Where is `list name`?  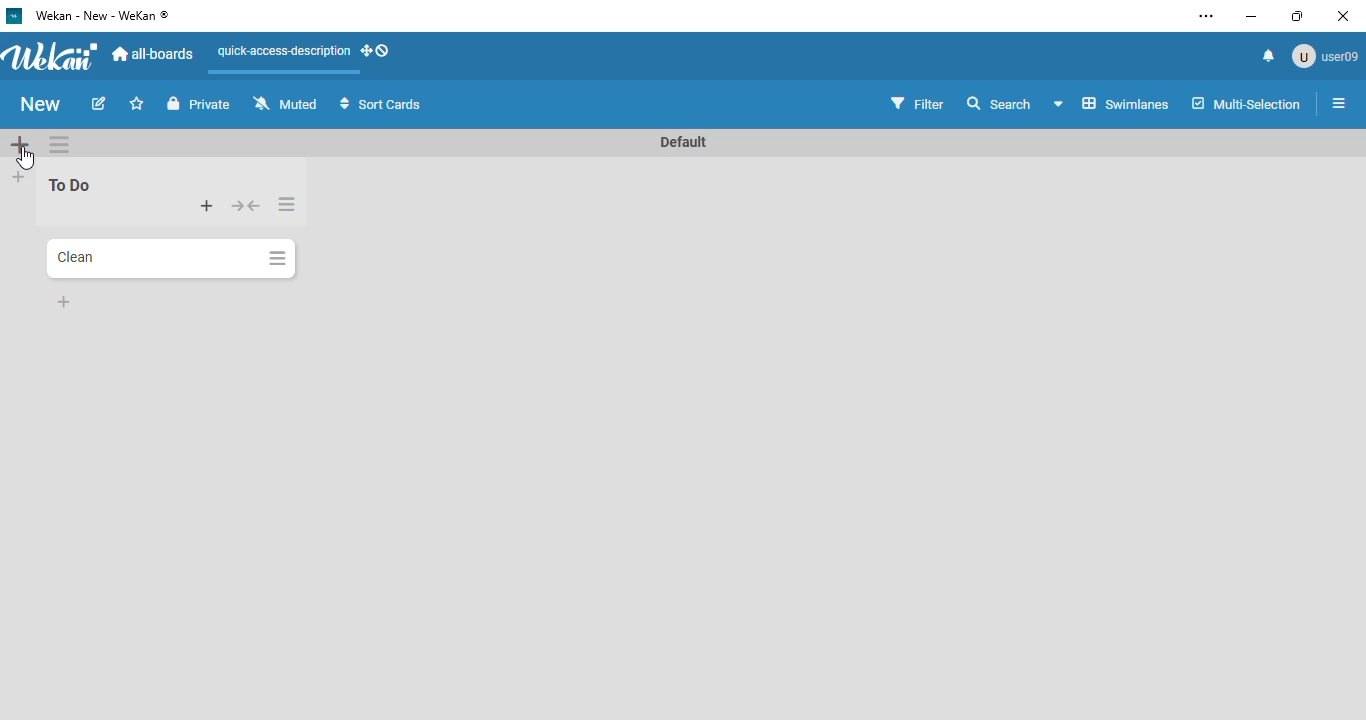 list name is located at coordinates (68, 185).